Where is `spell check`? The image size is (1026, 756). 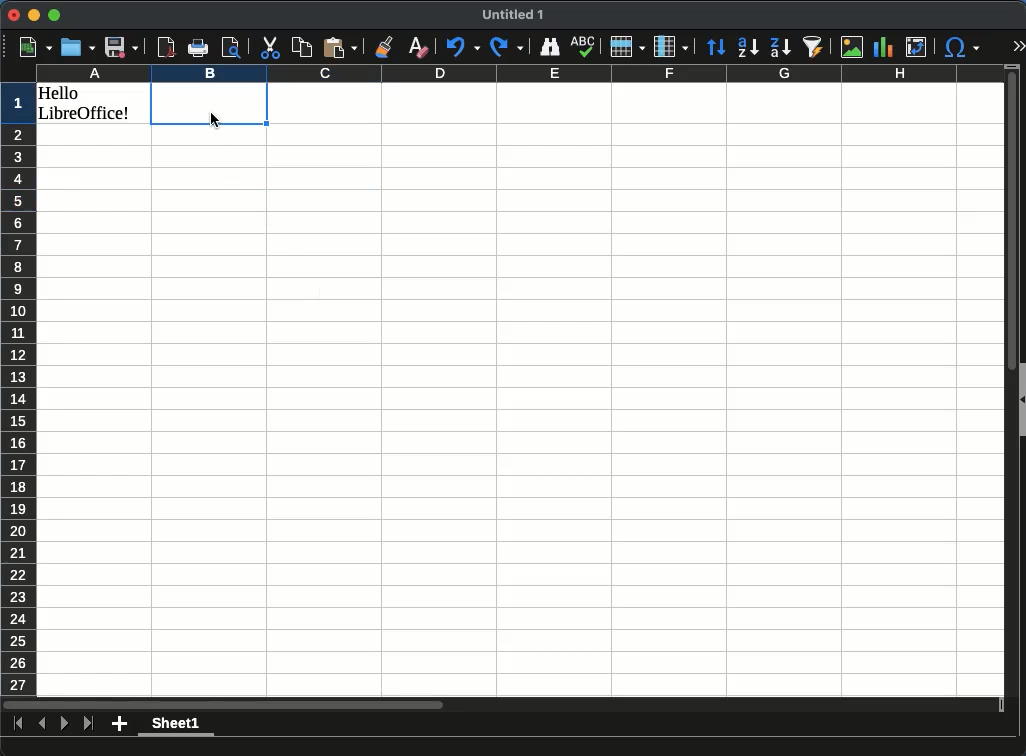
spell check is located at coordinates (583, 45).